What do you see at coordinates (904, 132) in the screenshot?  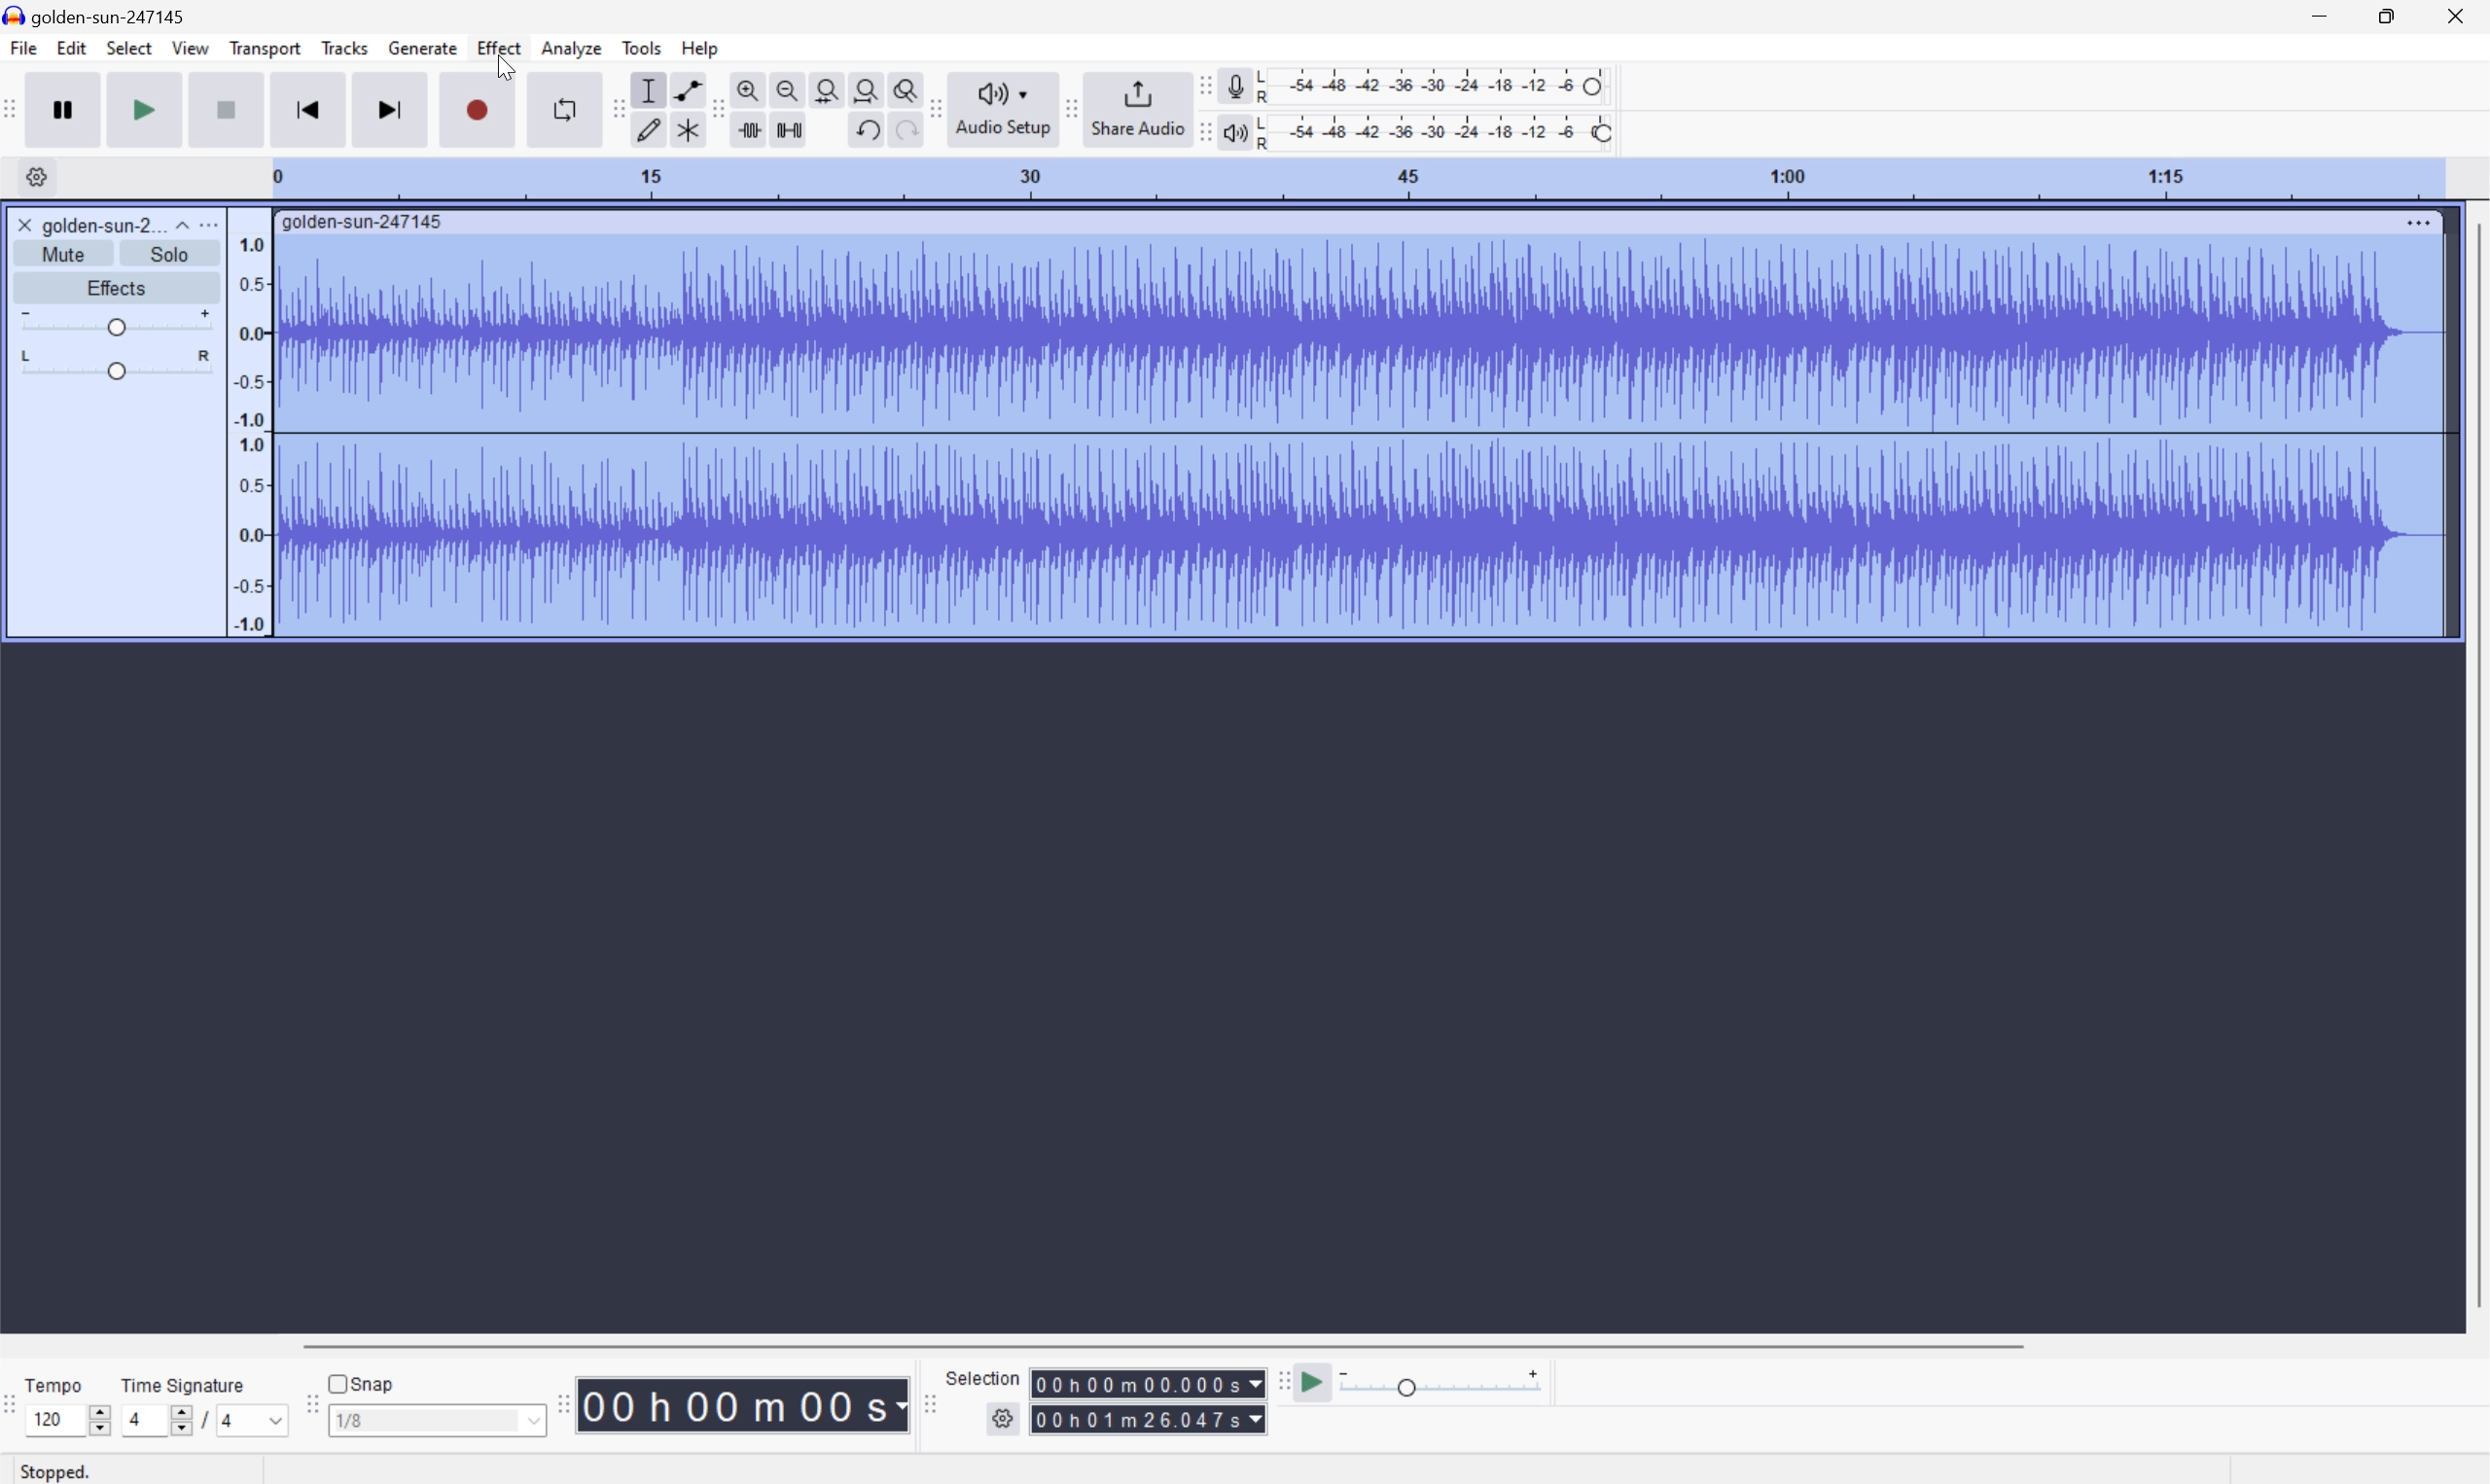 I see `Redo` at bounding box center [904, 132].